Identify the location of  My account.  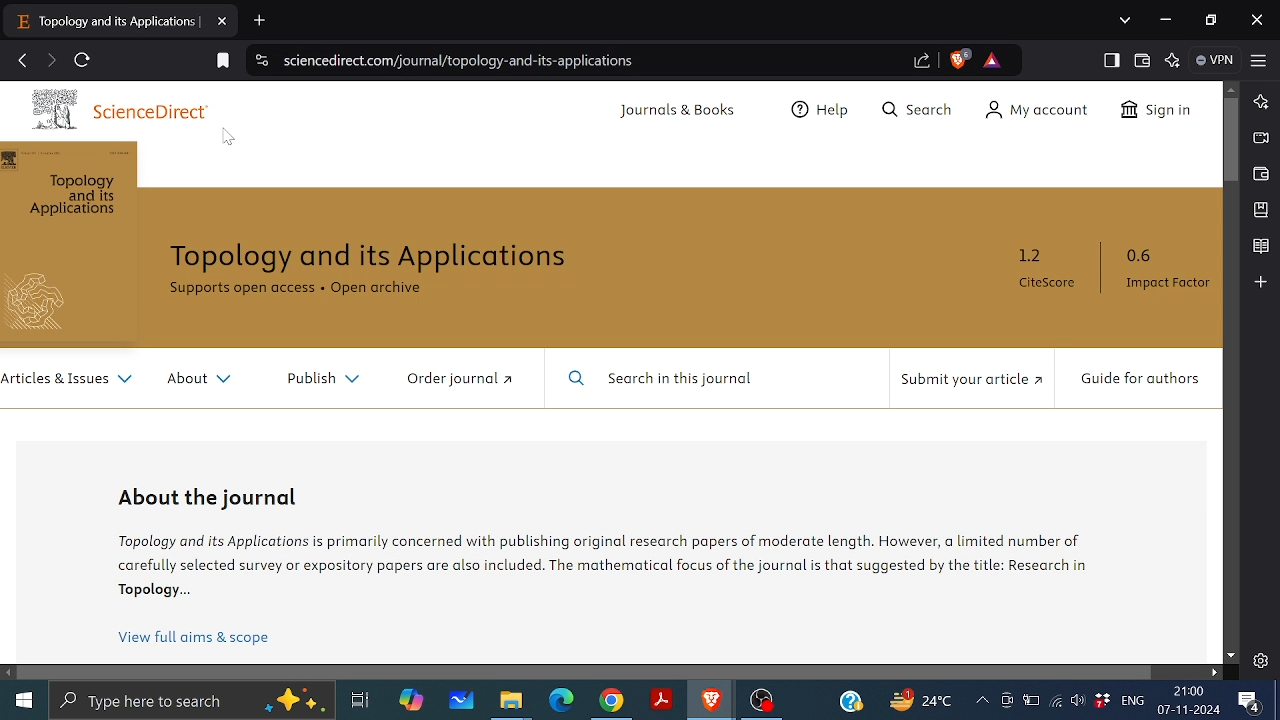
(1036, 112).